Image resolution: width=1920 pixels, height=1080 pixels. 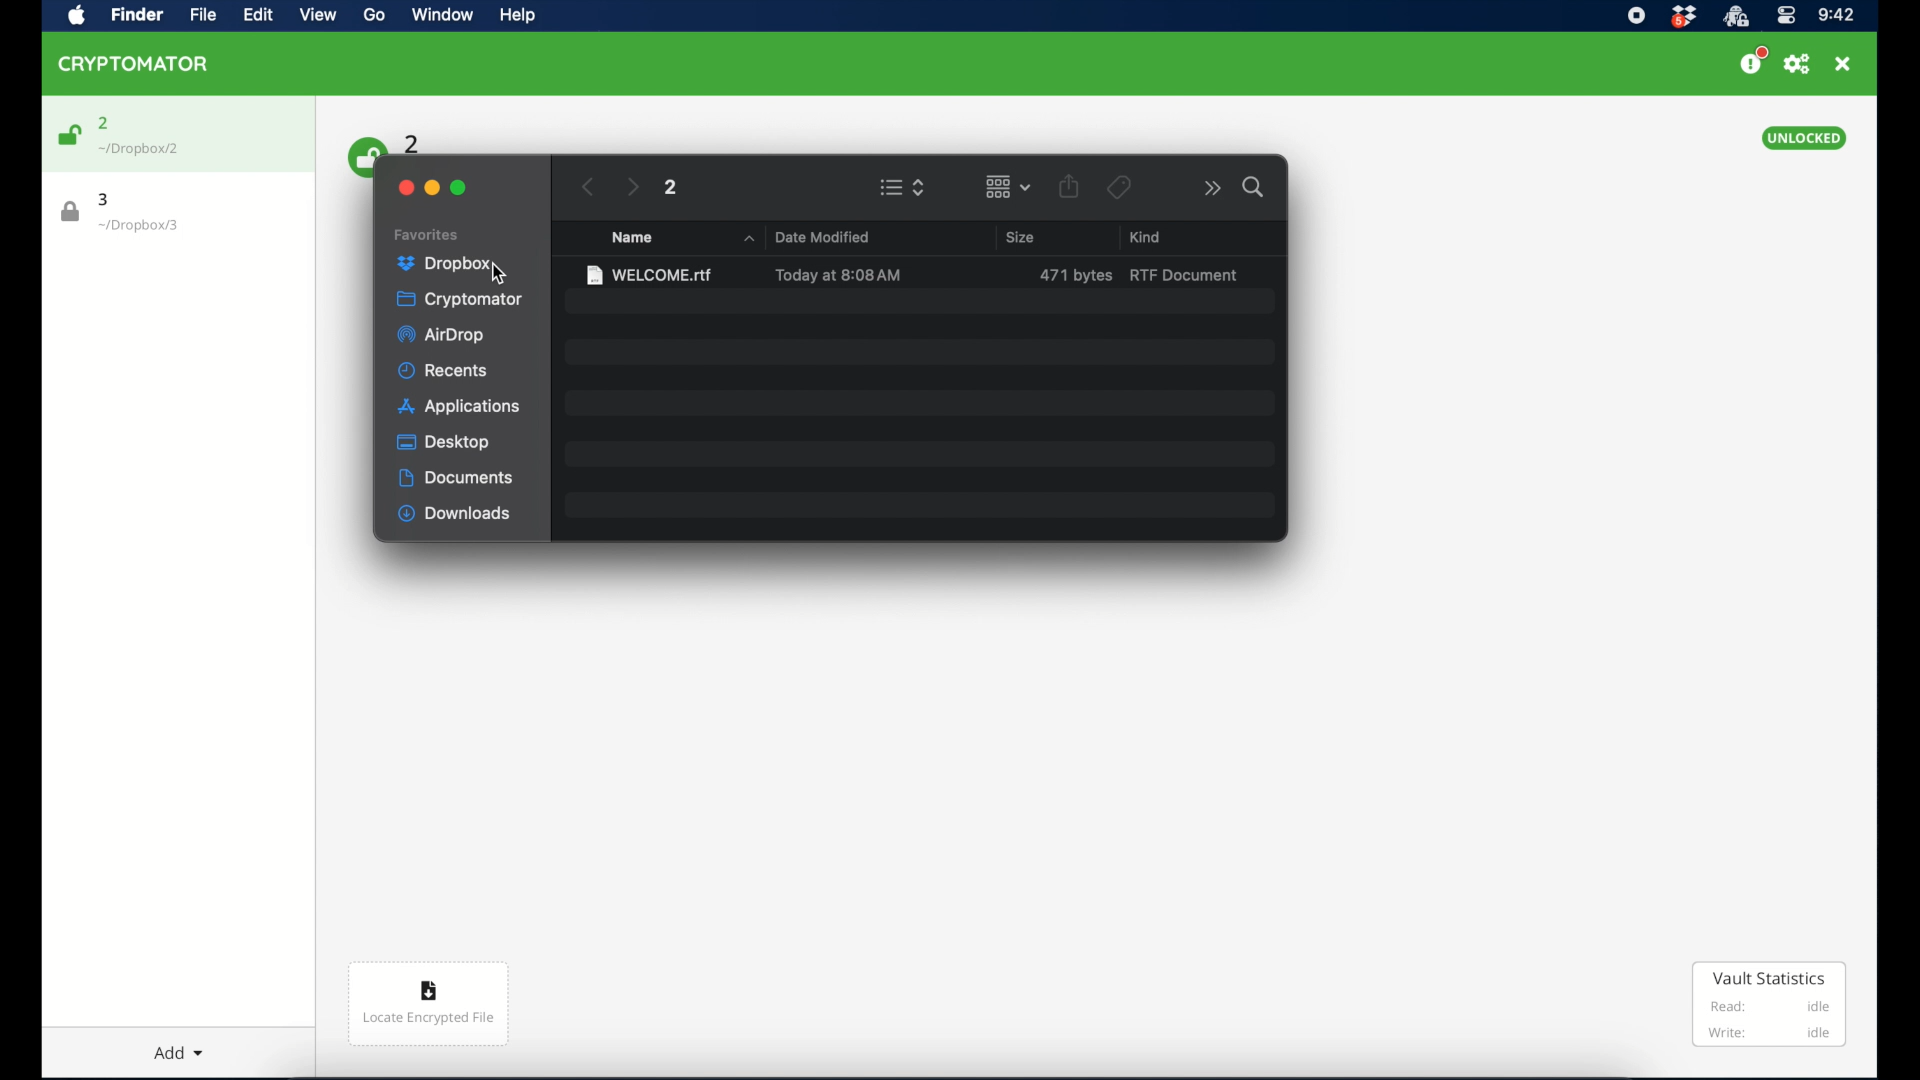 What do you see at coordinates (650, 275) in the screenshot?
I see `file name` at bounding box center [650, 275].